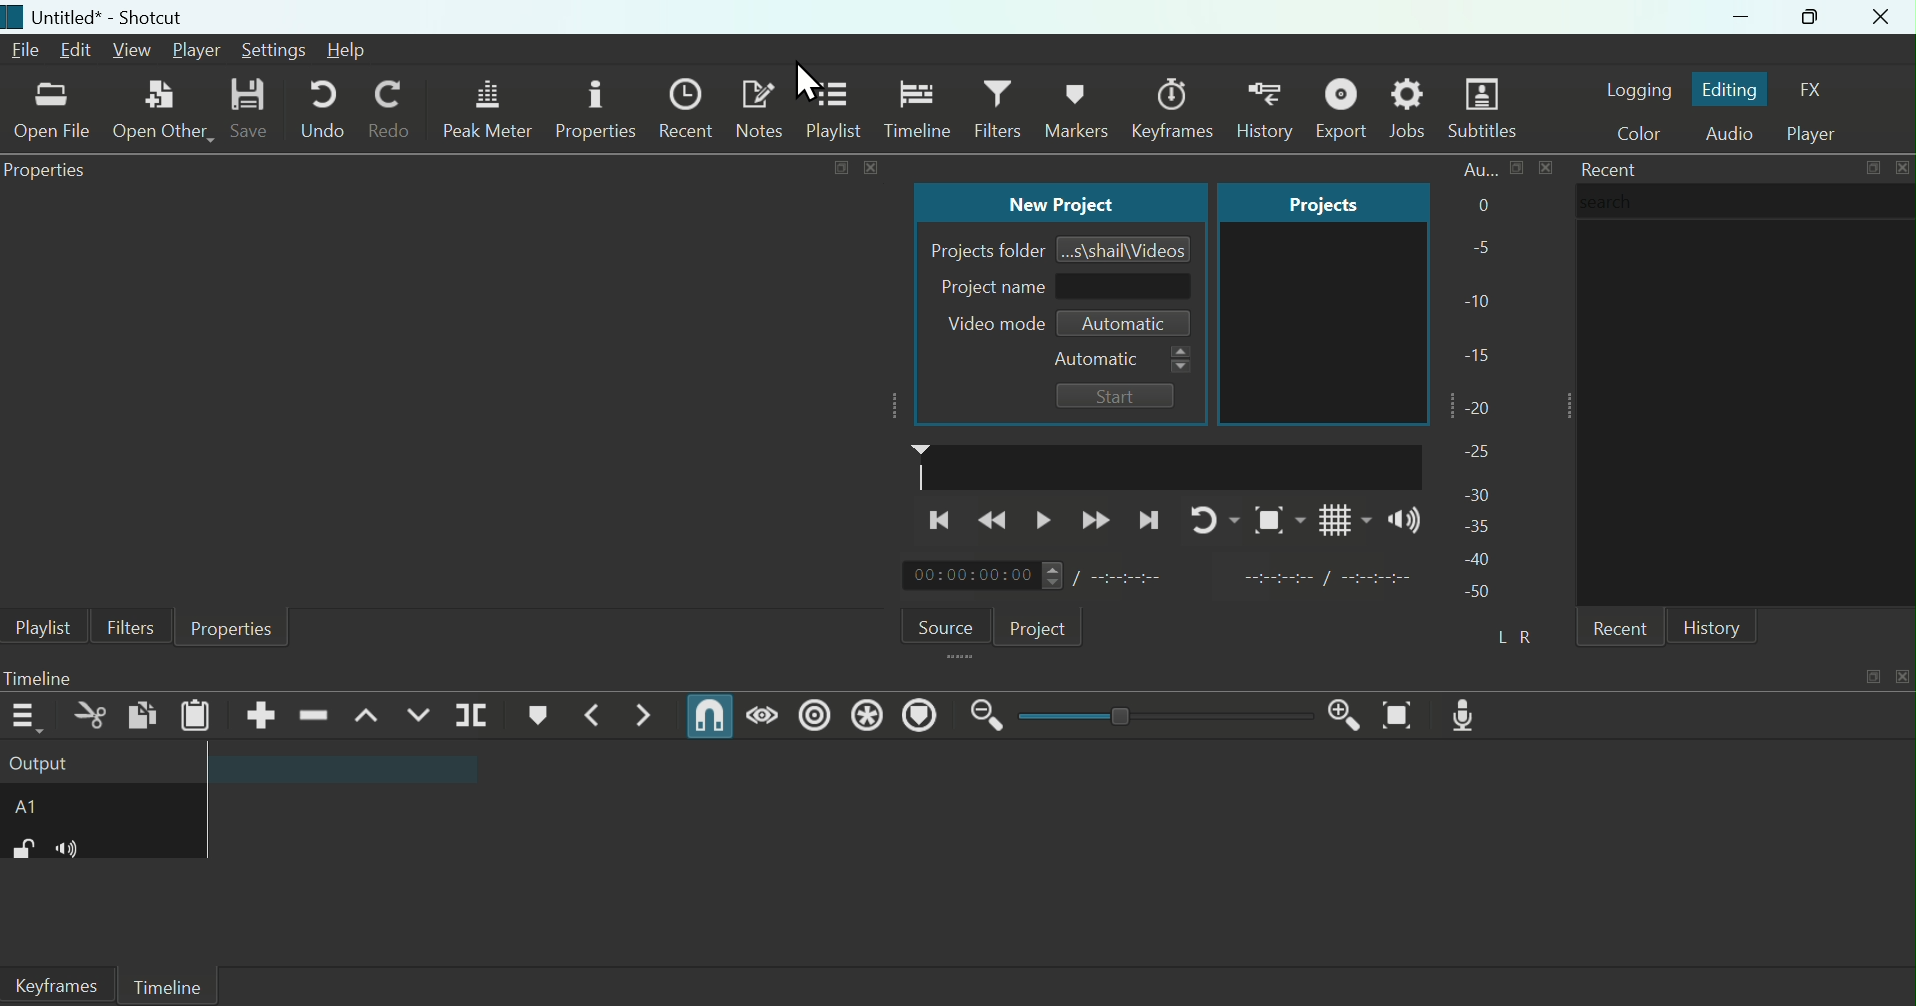  I want to click on Properties, so click(49, 172).